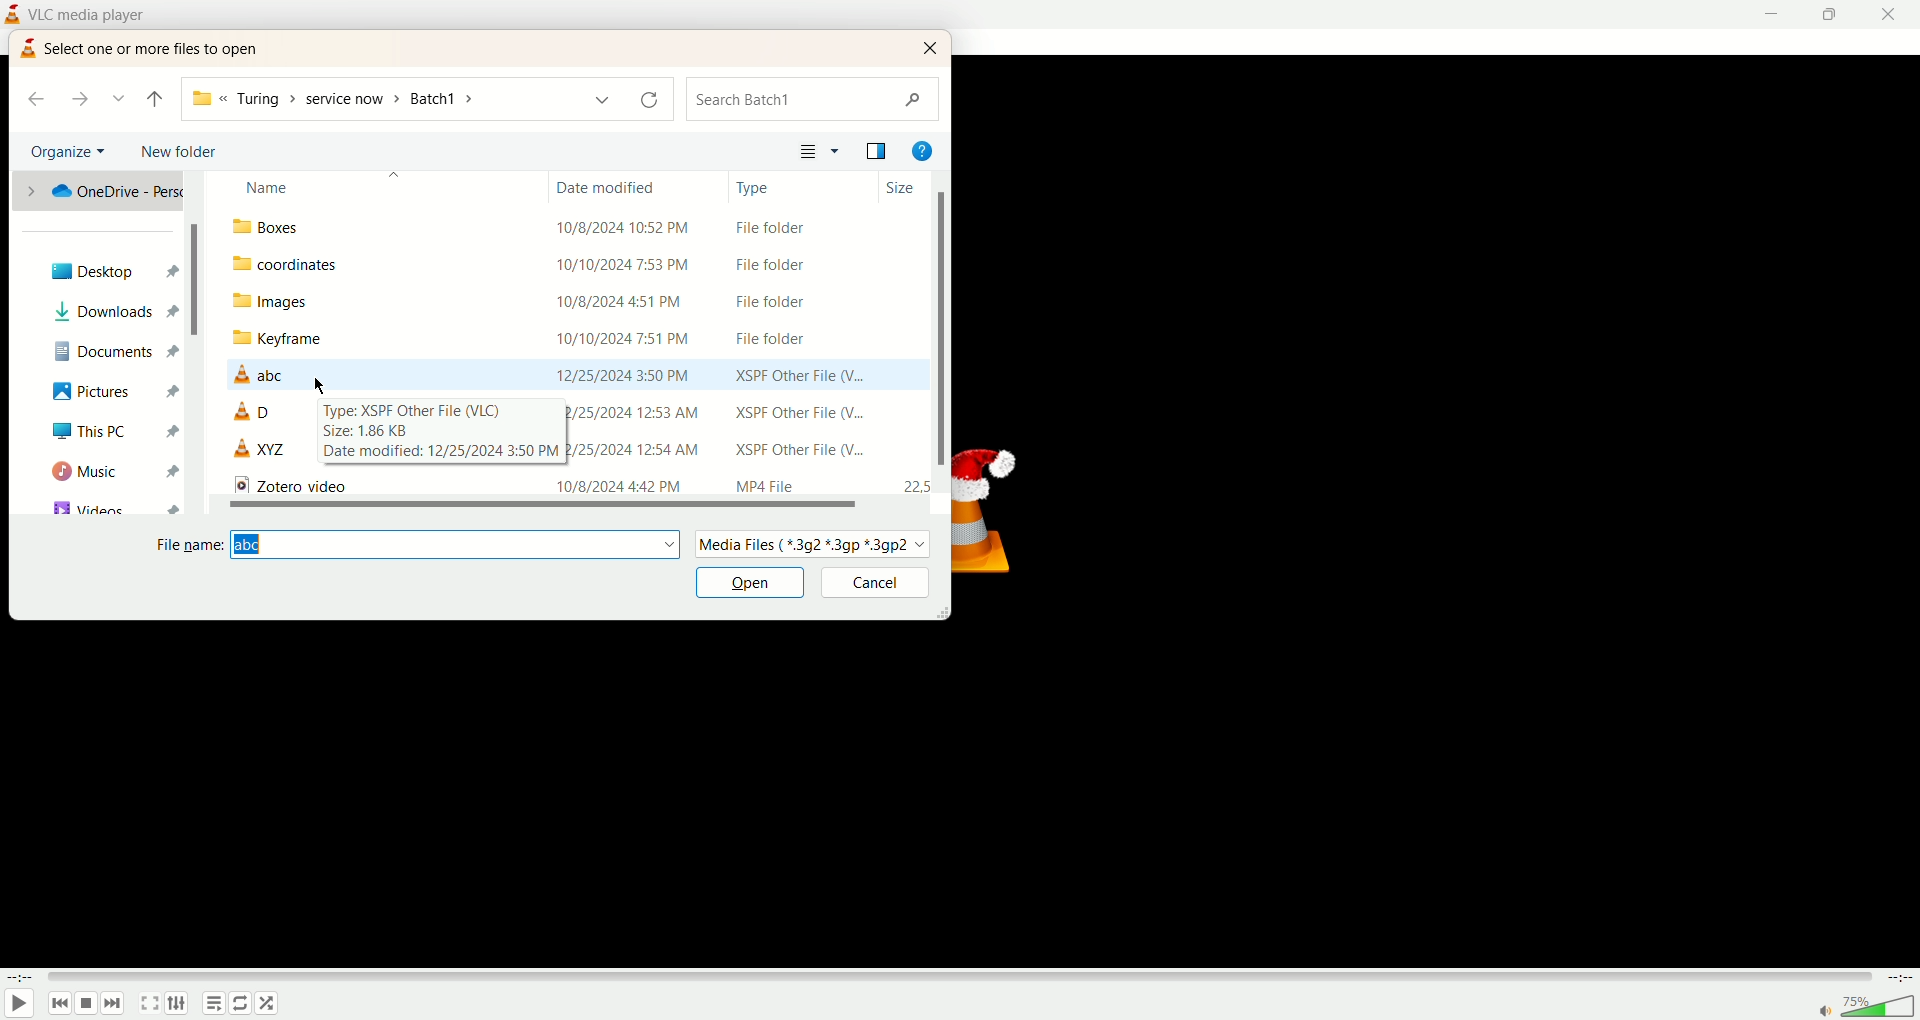  What do you see at coordinates (213, 1004) in the screenshot?
I see `playlist` at bounding box center [213, 1004].